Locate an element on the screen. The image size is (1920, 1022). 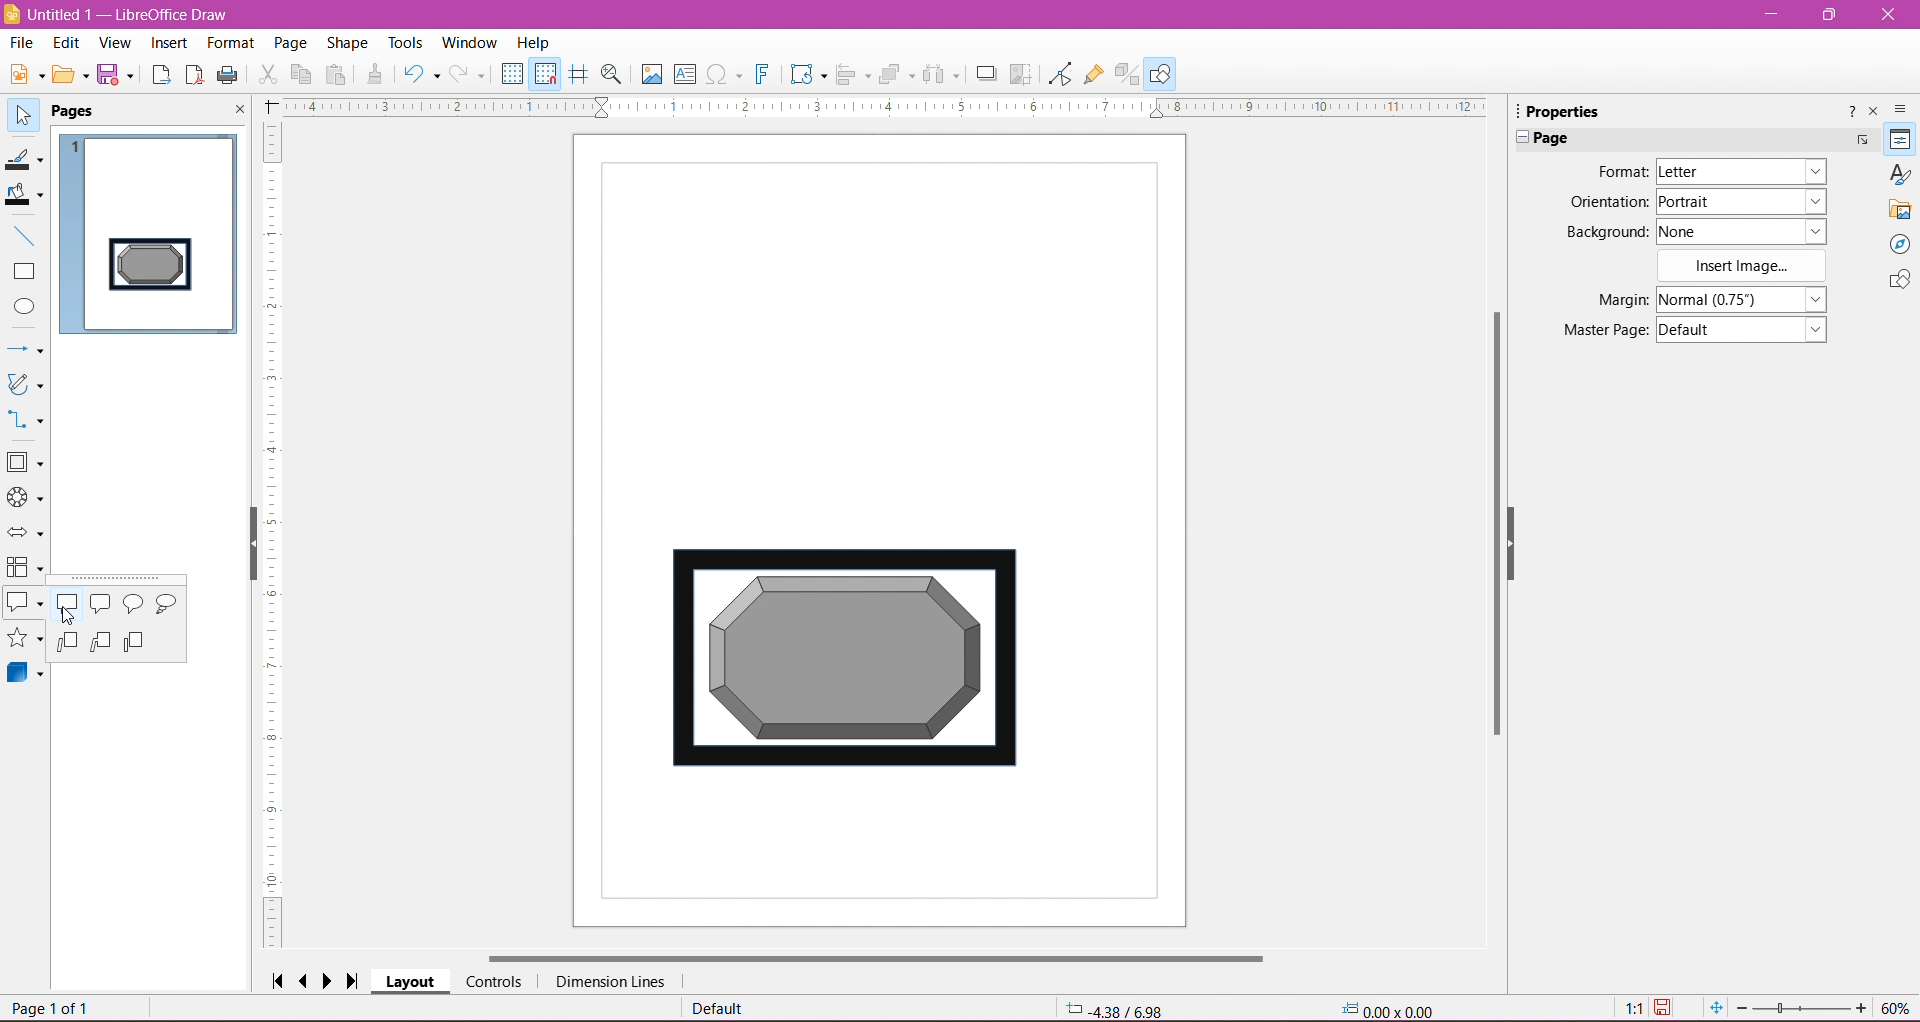
Application Logo is located at coordinates (12, 13).